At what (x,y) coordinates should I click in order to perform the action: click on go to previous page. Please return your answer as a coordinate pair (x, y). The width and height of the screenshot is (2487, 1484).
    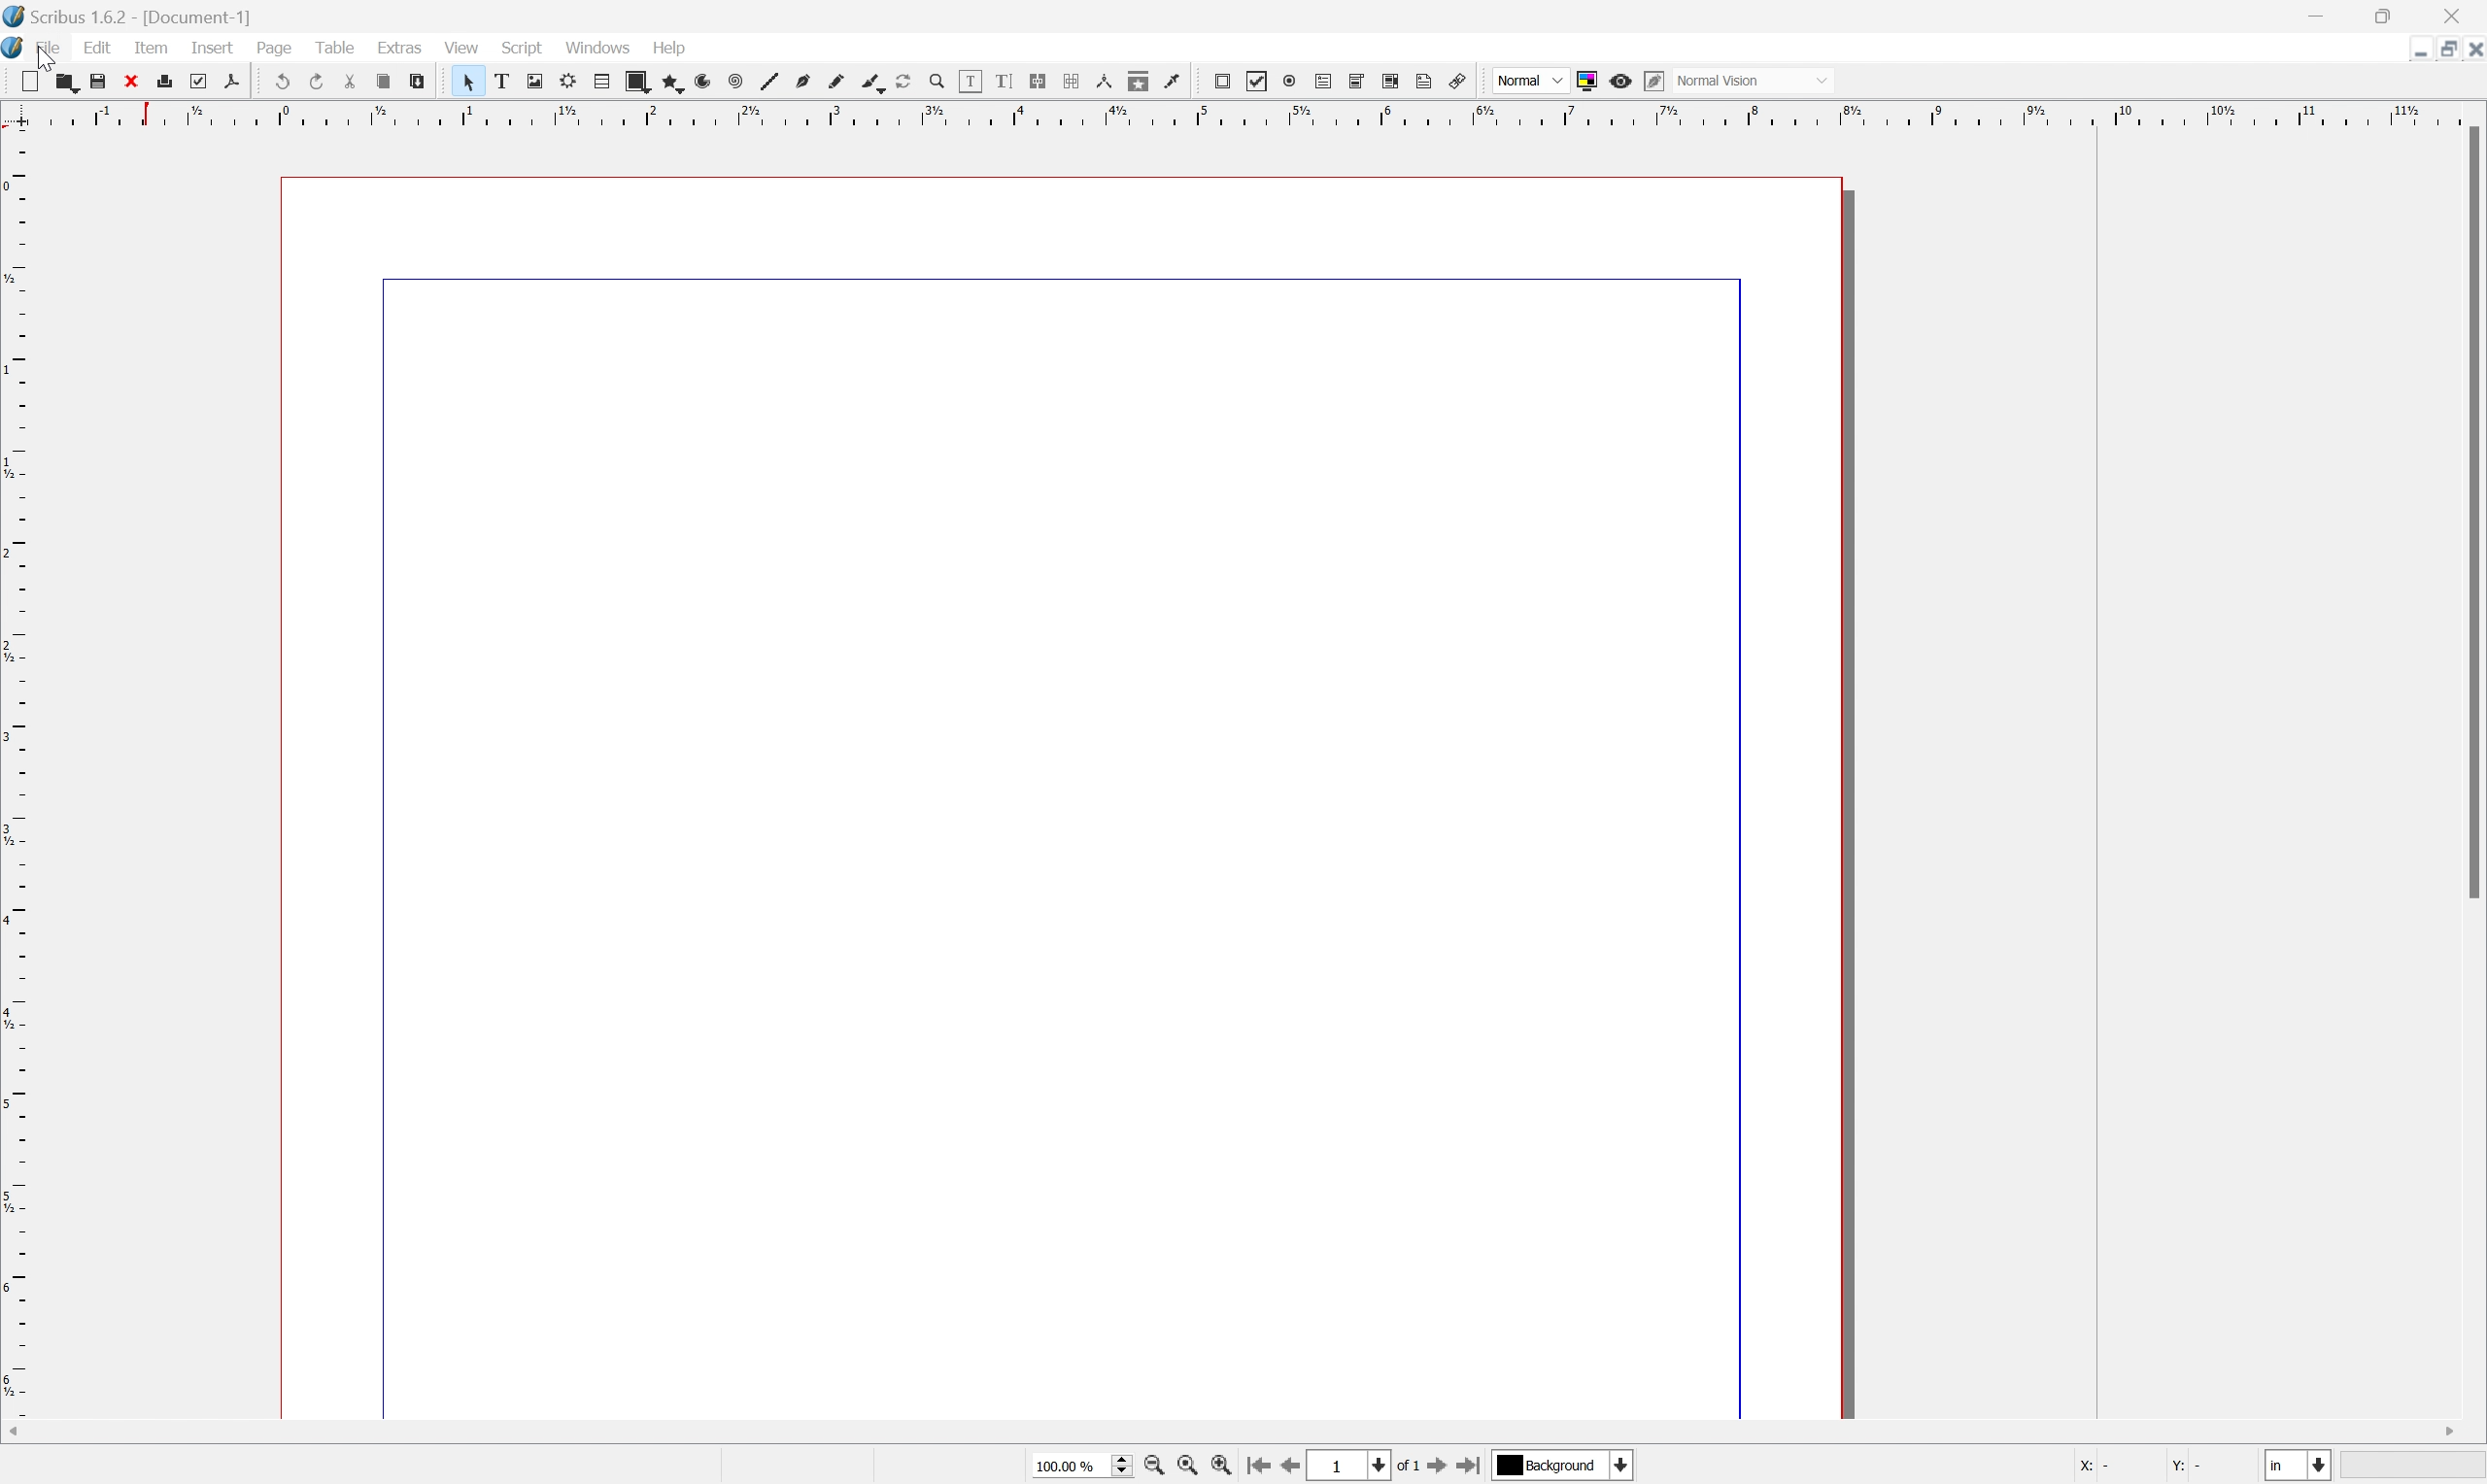
    Looking at the image, I should click on (1295, 1468).